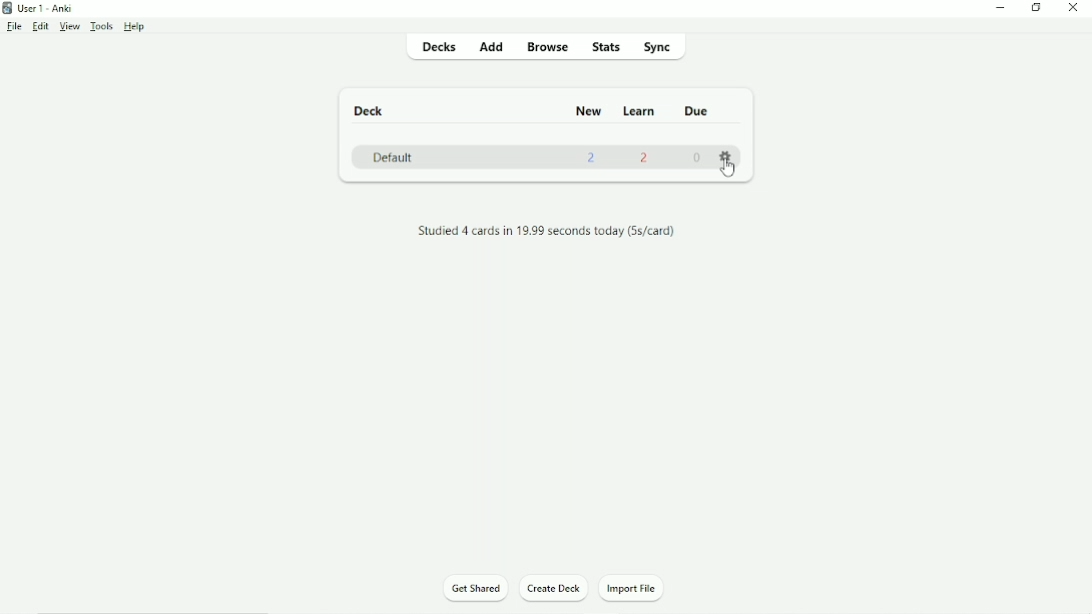 This screenshot has width=1092, height=614. What do you see at coordinates (392, 157) in the screenshot?
I see `Default` at bounding box center [392, 157].